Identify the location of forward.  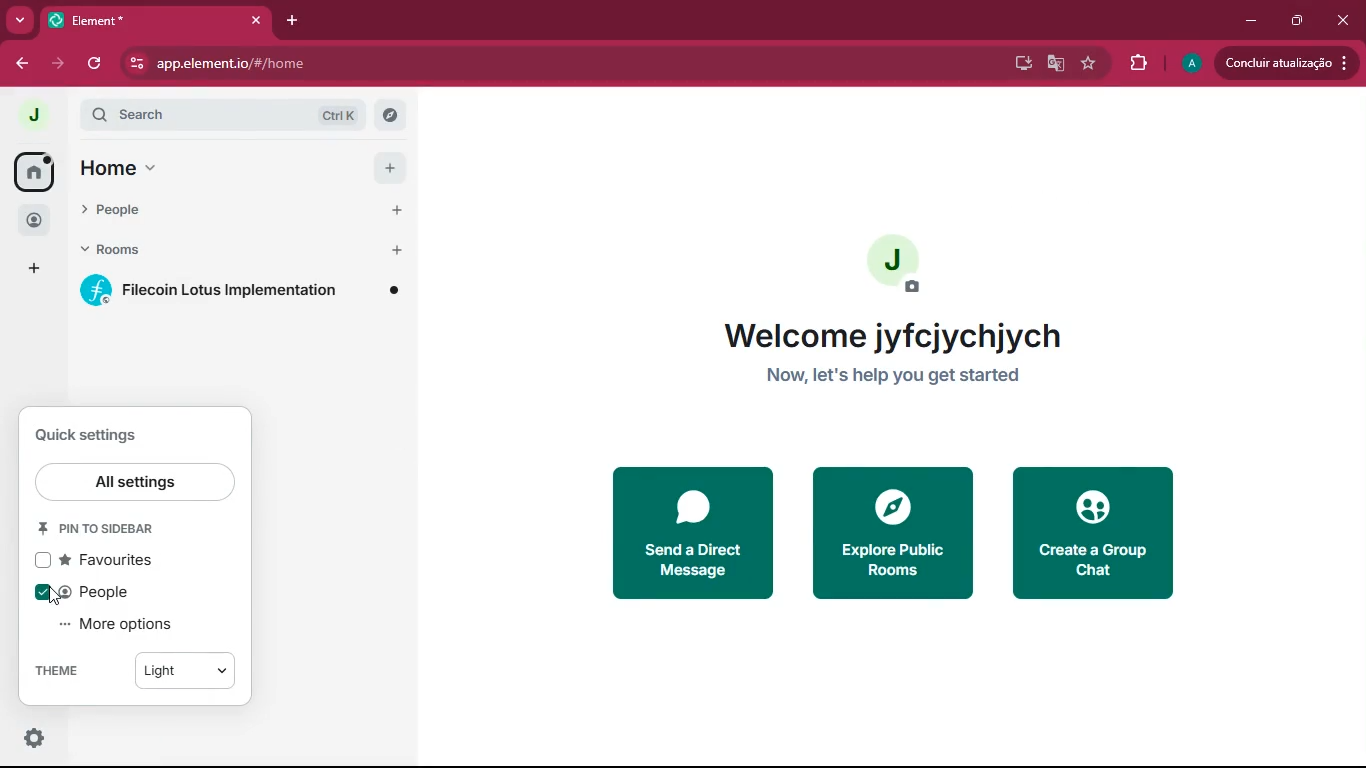
(55, 65).